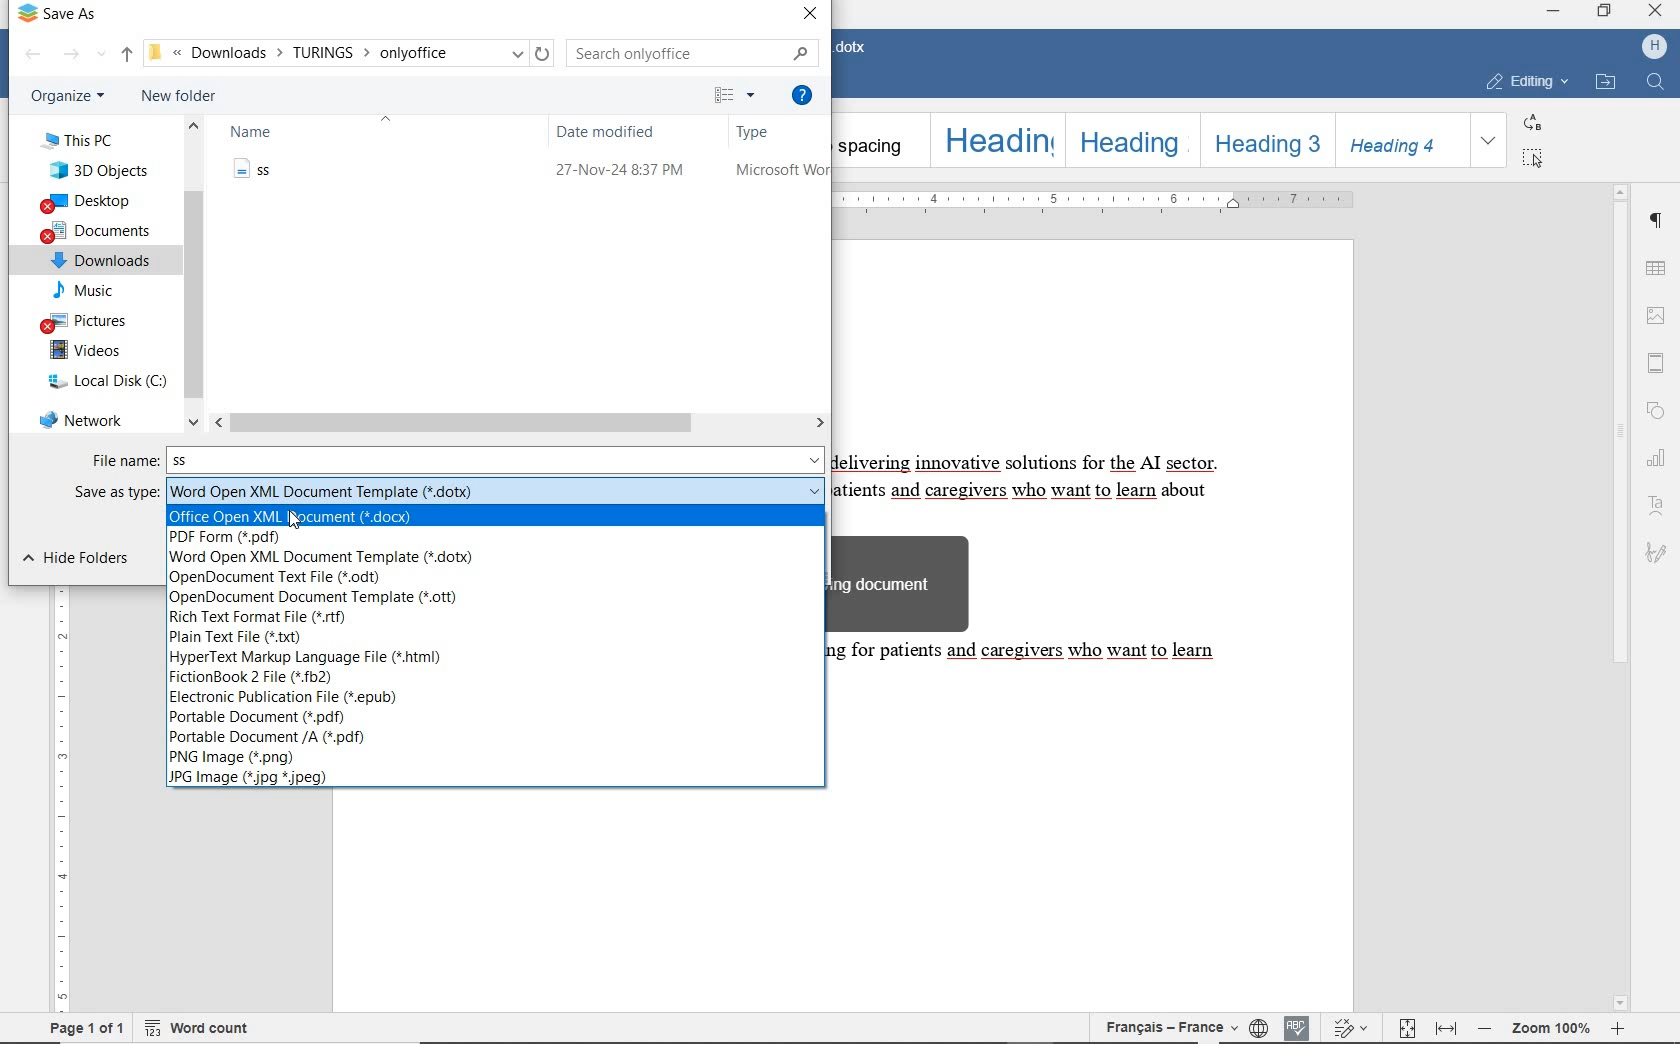  What do you see at coordinates (289, 699) in the screenshot?
I see `epub` at bounding box center [289, 699].